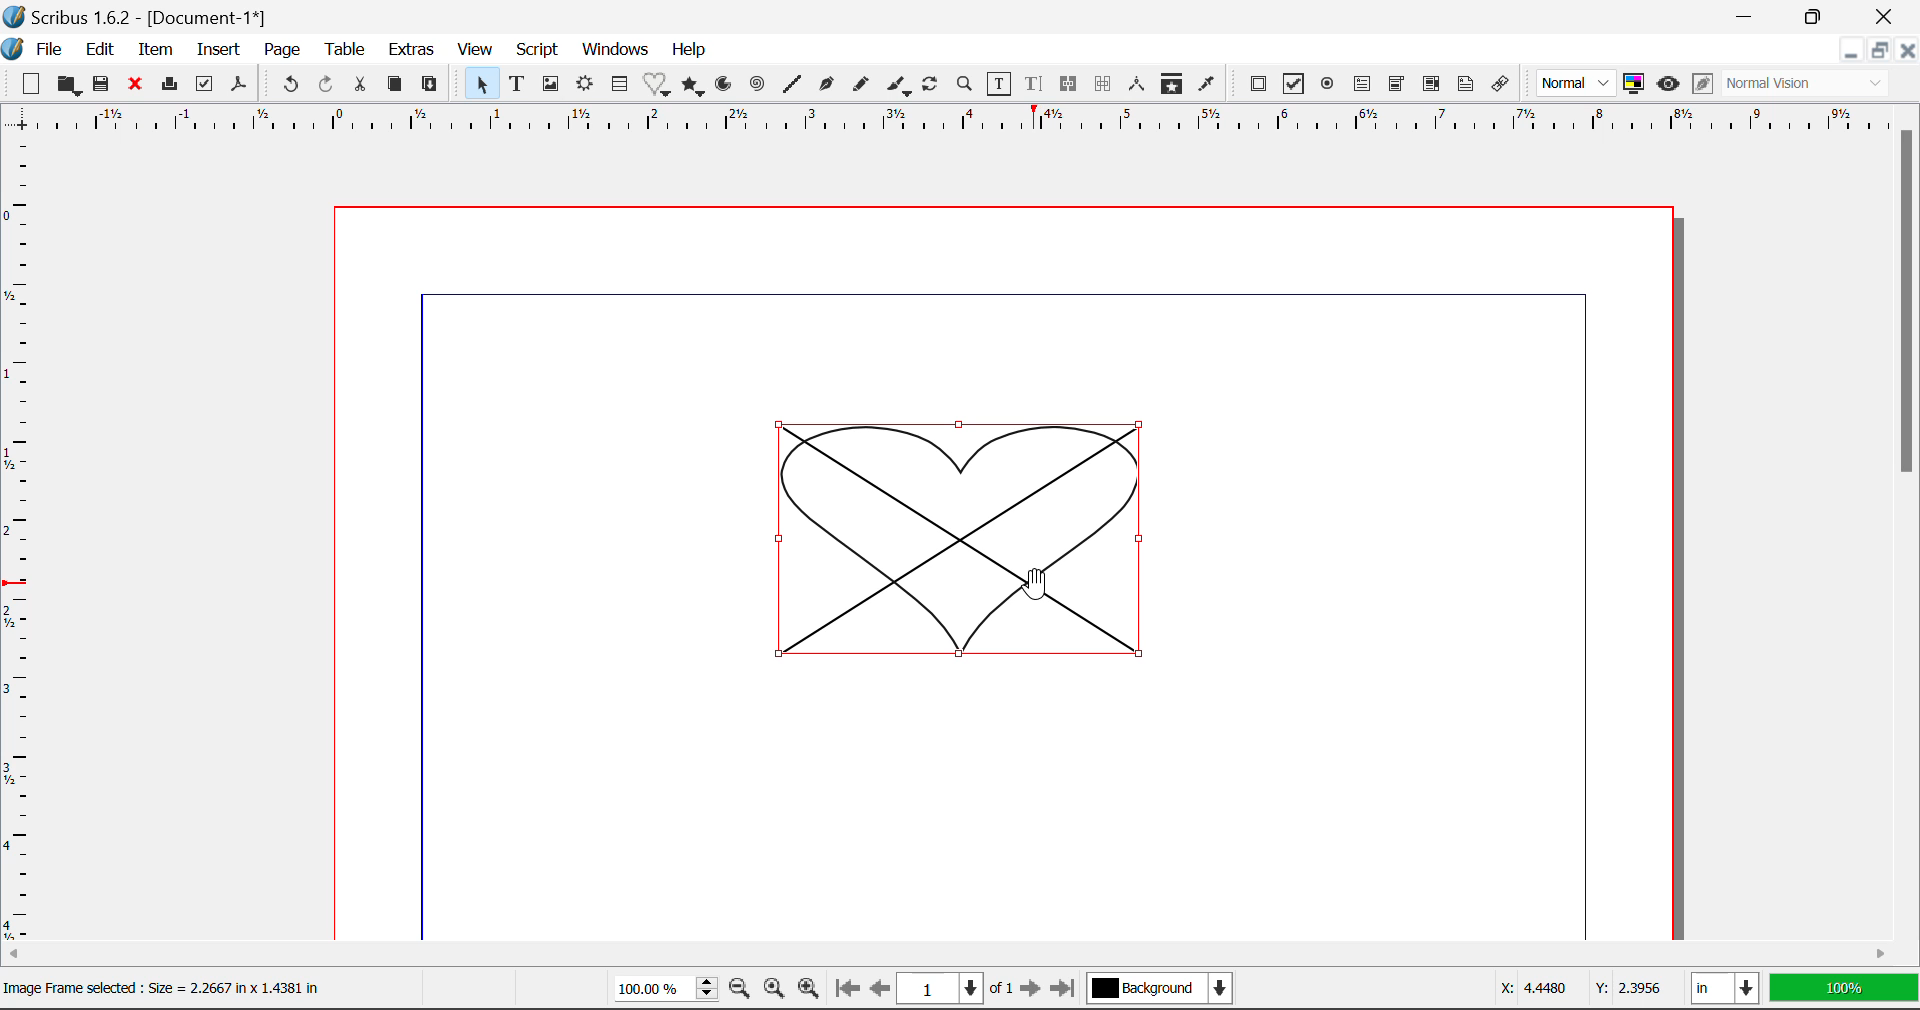 Image resolution: width=1920 pixels, height=1010 pixels. What do you see at coordinates (70, 85) in the screenshot?
I see `Open` at bounding box center [70, 85].